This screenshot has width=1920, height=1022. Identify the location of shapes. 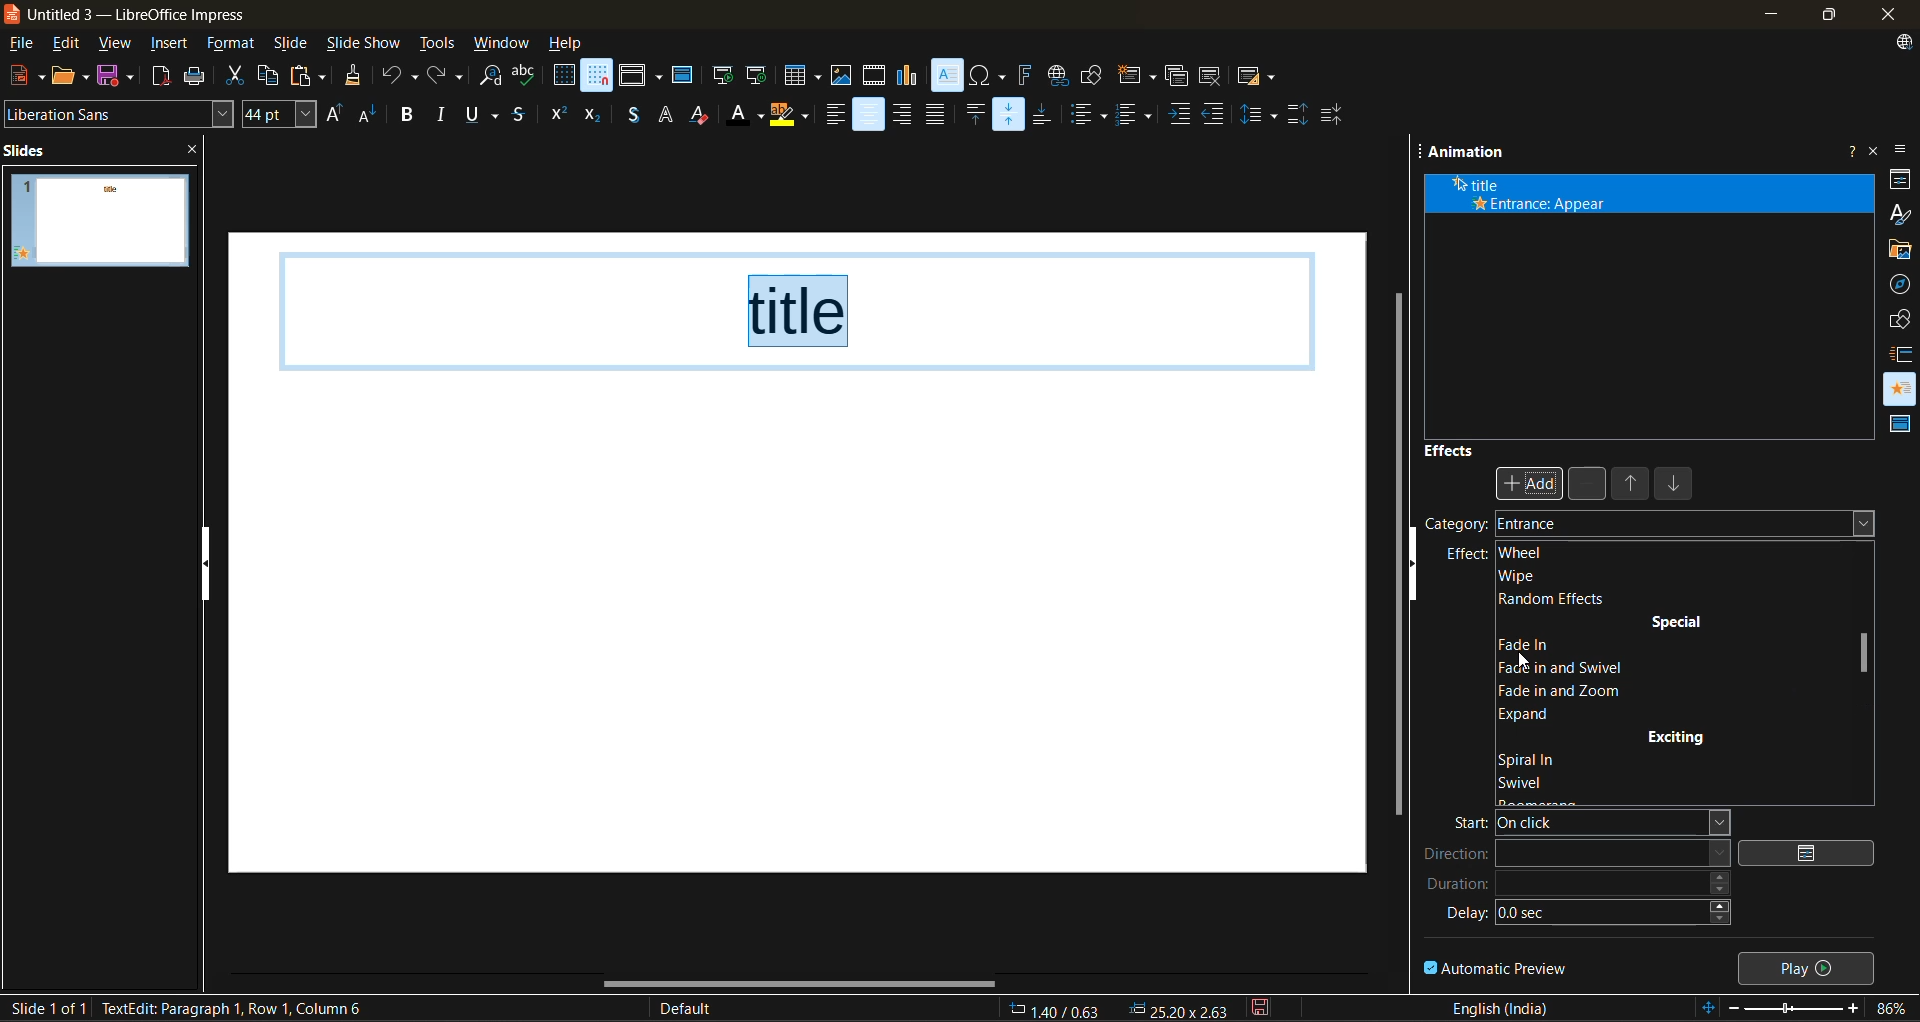
(1902, 319).